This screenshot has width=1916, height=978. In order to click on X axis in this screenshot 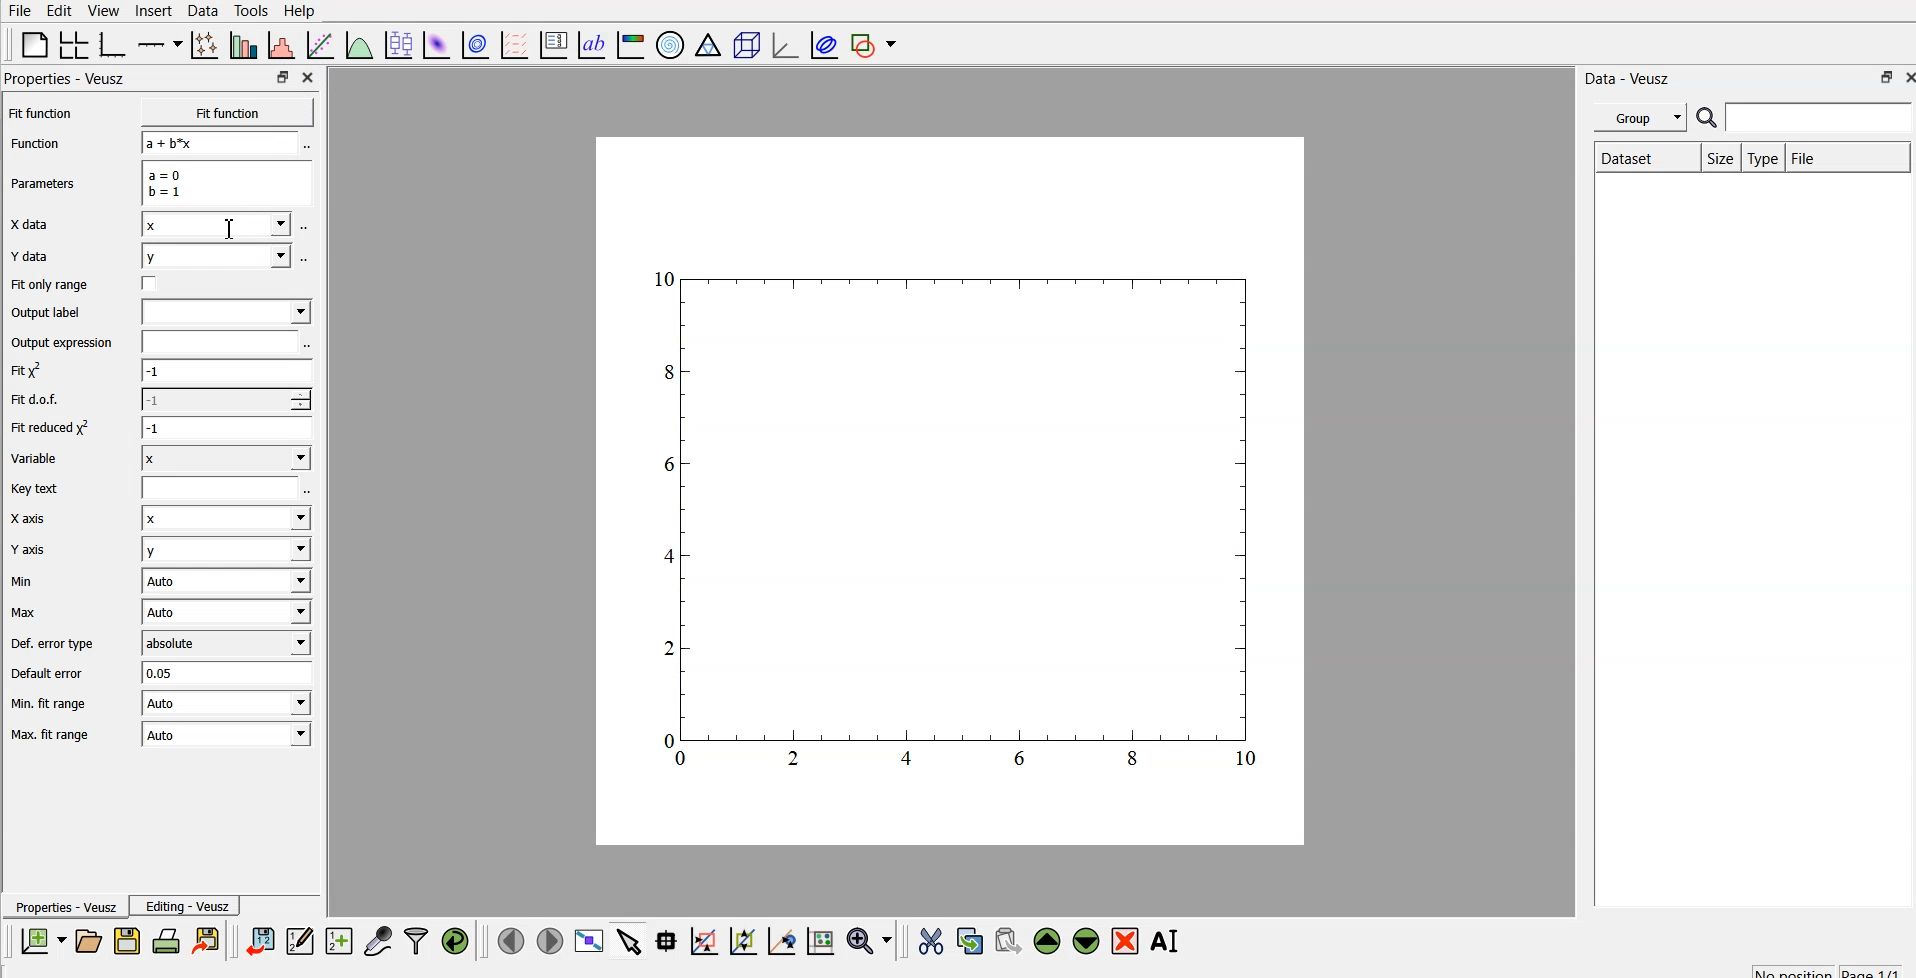, I will do `click(48, 520)`.